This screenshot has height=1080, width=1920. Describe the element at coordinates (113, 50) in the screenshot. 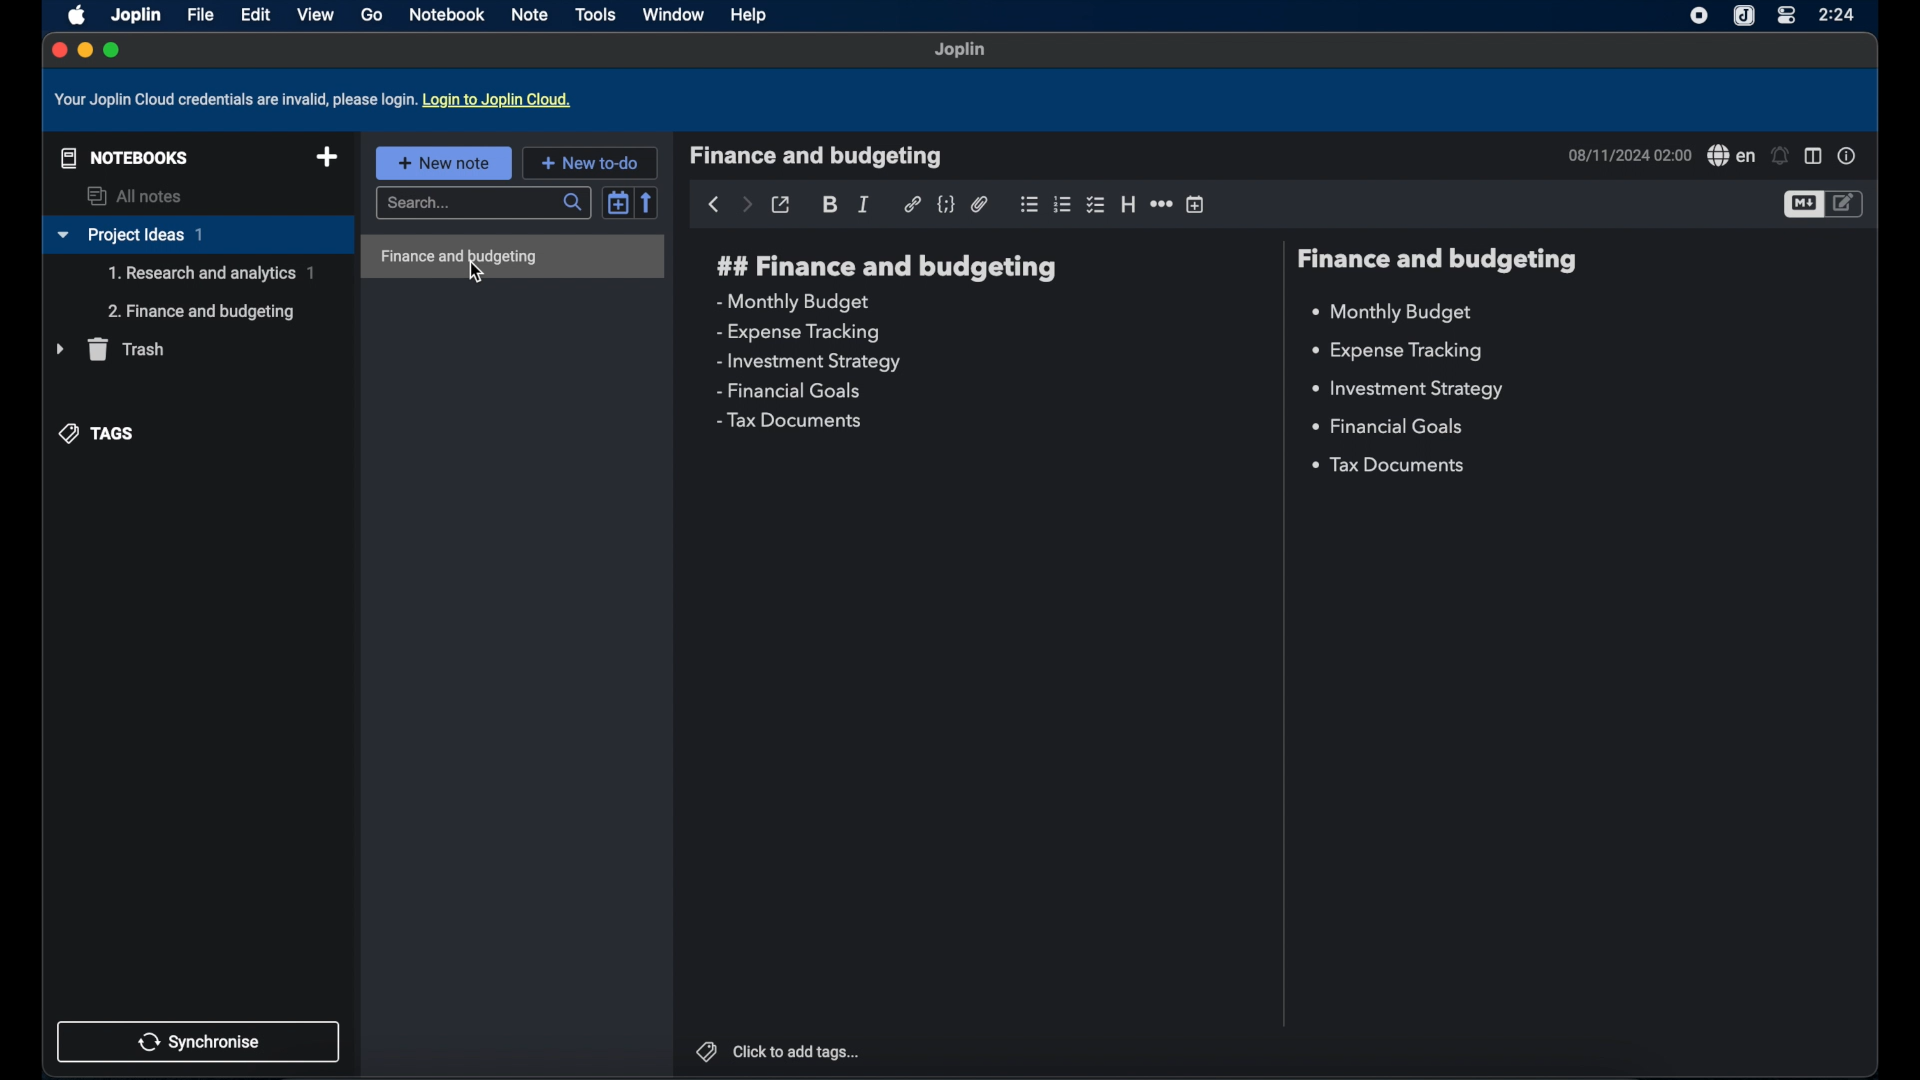

I see `maximize` at that location.